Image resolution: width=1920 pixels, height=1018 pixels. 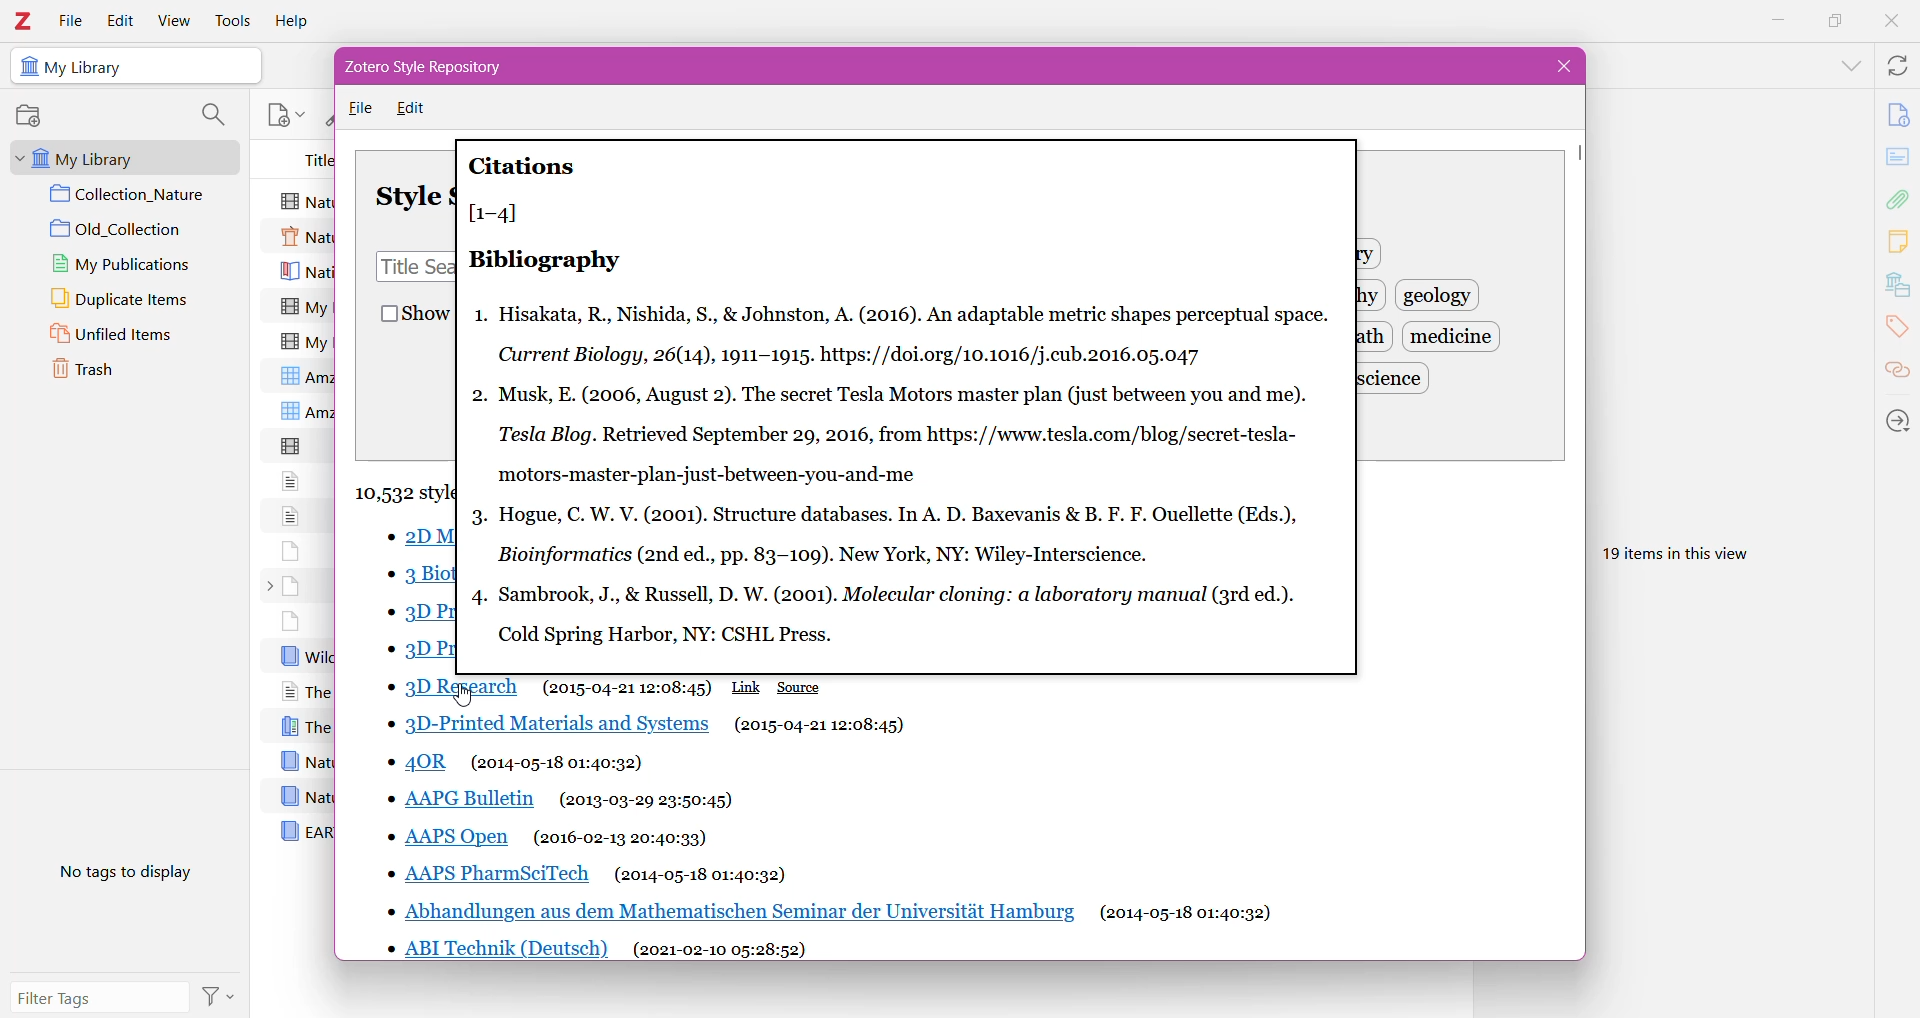 What do you see at coordinates (646, 801) in the screenshot?
I see `(2013-03-29 23:50:45)` at bounding box center [646, 801].